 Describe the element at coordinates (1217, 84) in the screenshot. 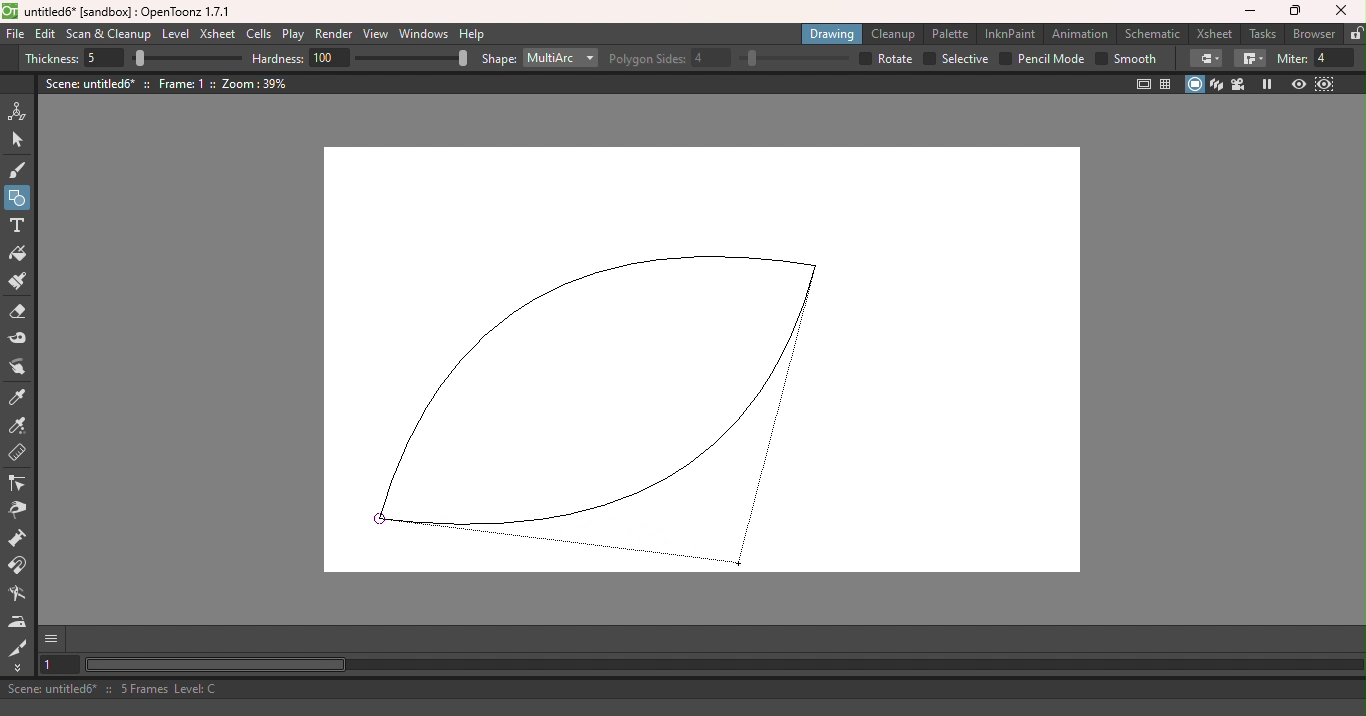

I see `3D view` at that location.